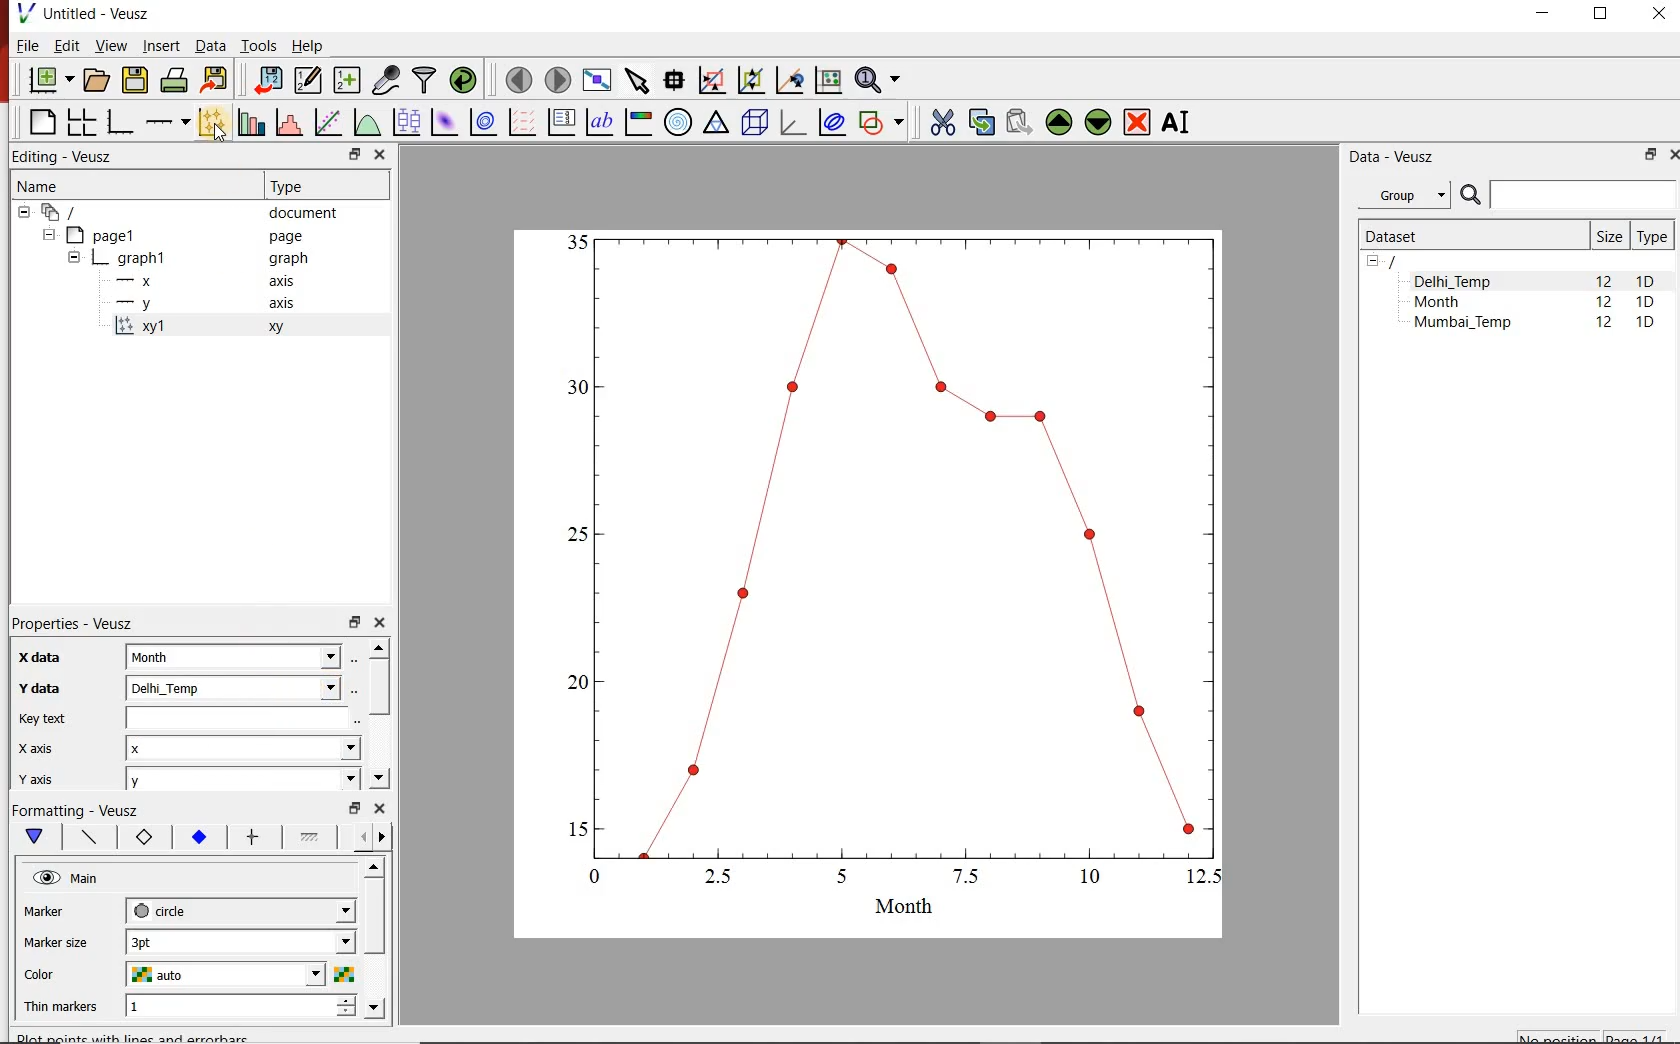 The image size is (1680, 1044). I want to click on Properties - Veusz, so click(69, 624).